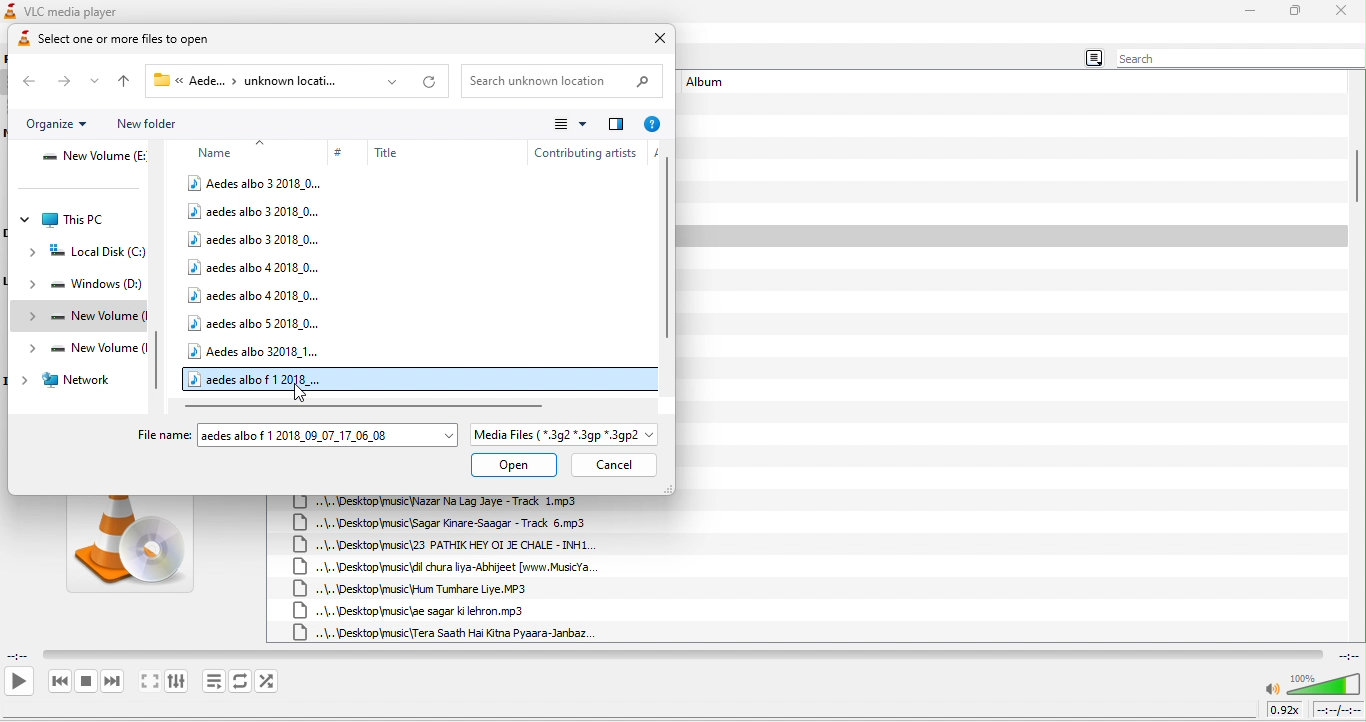  Describe the element at coordinates (1236, 59) in the screenshot. I see `search` at that location.